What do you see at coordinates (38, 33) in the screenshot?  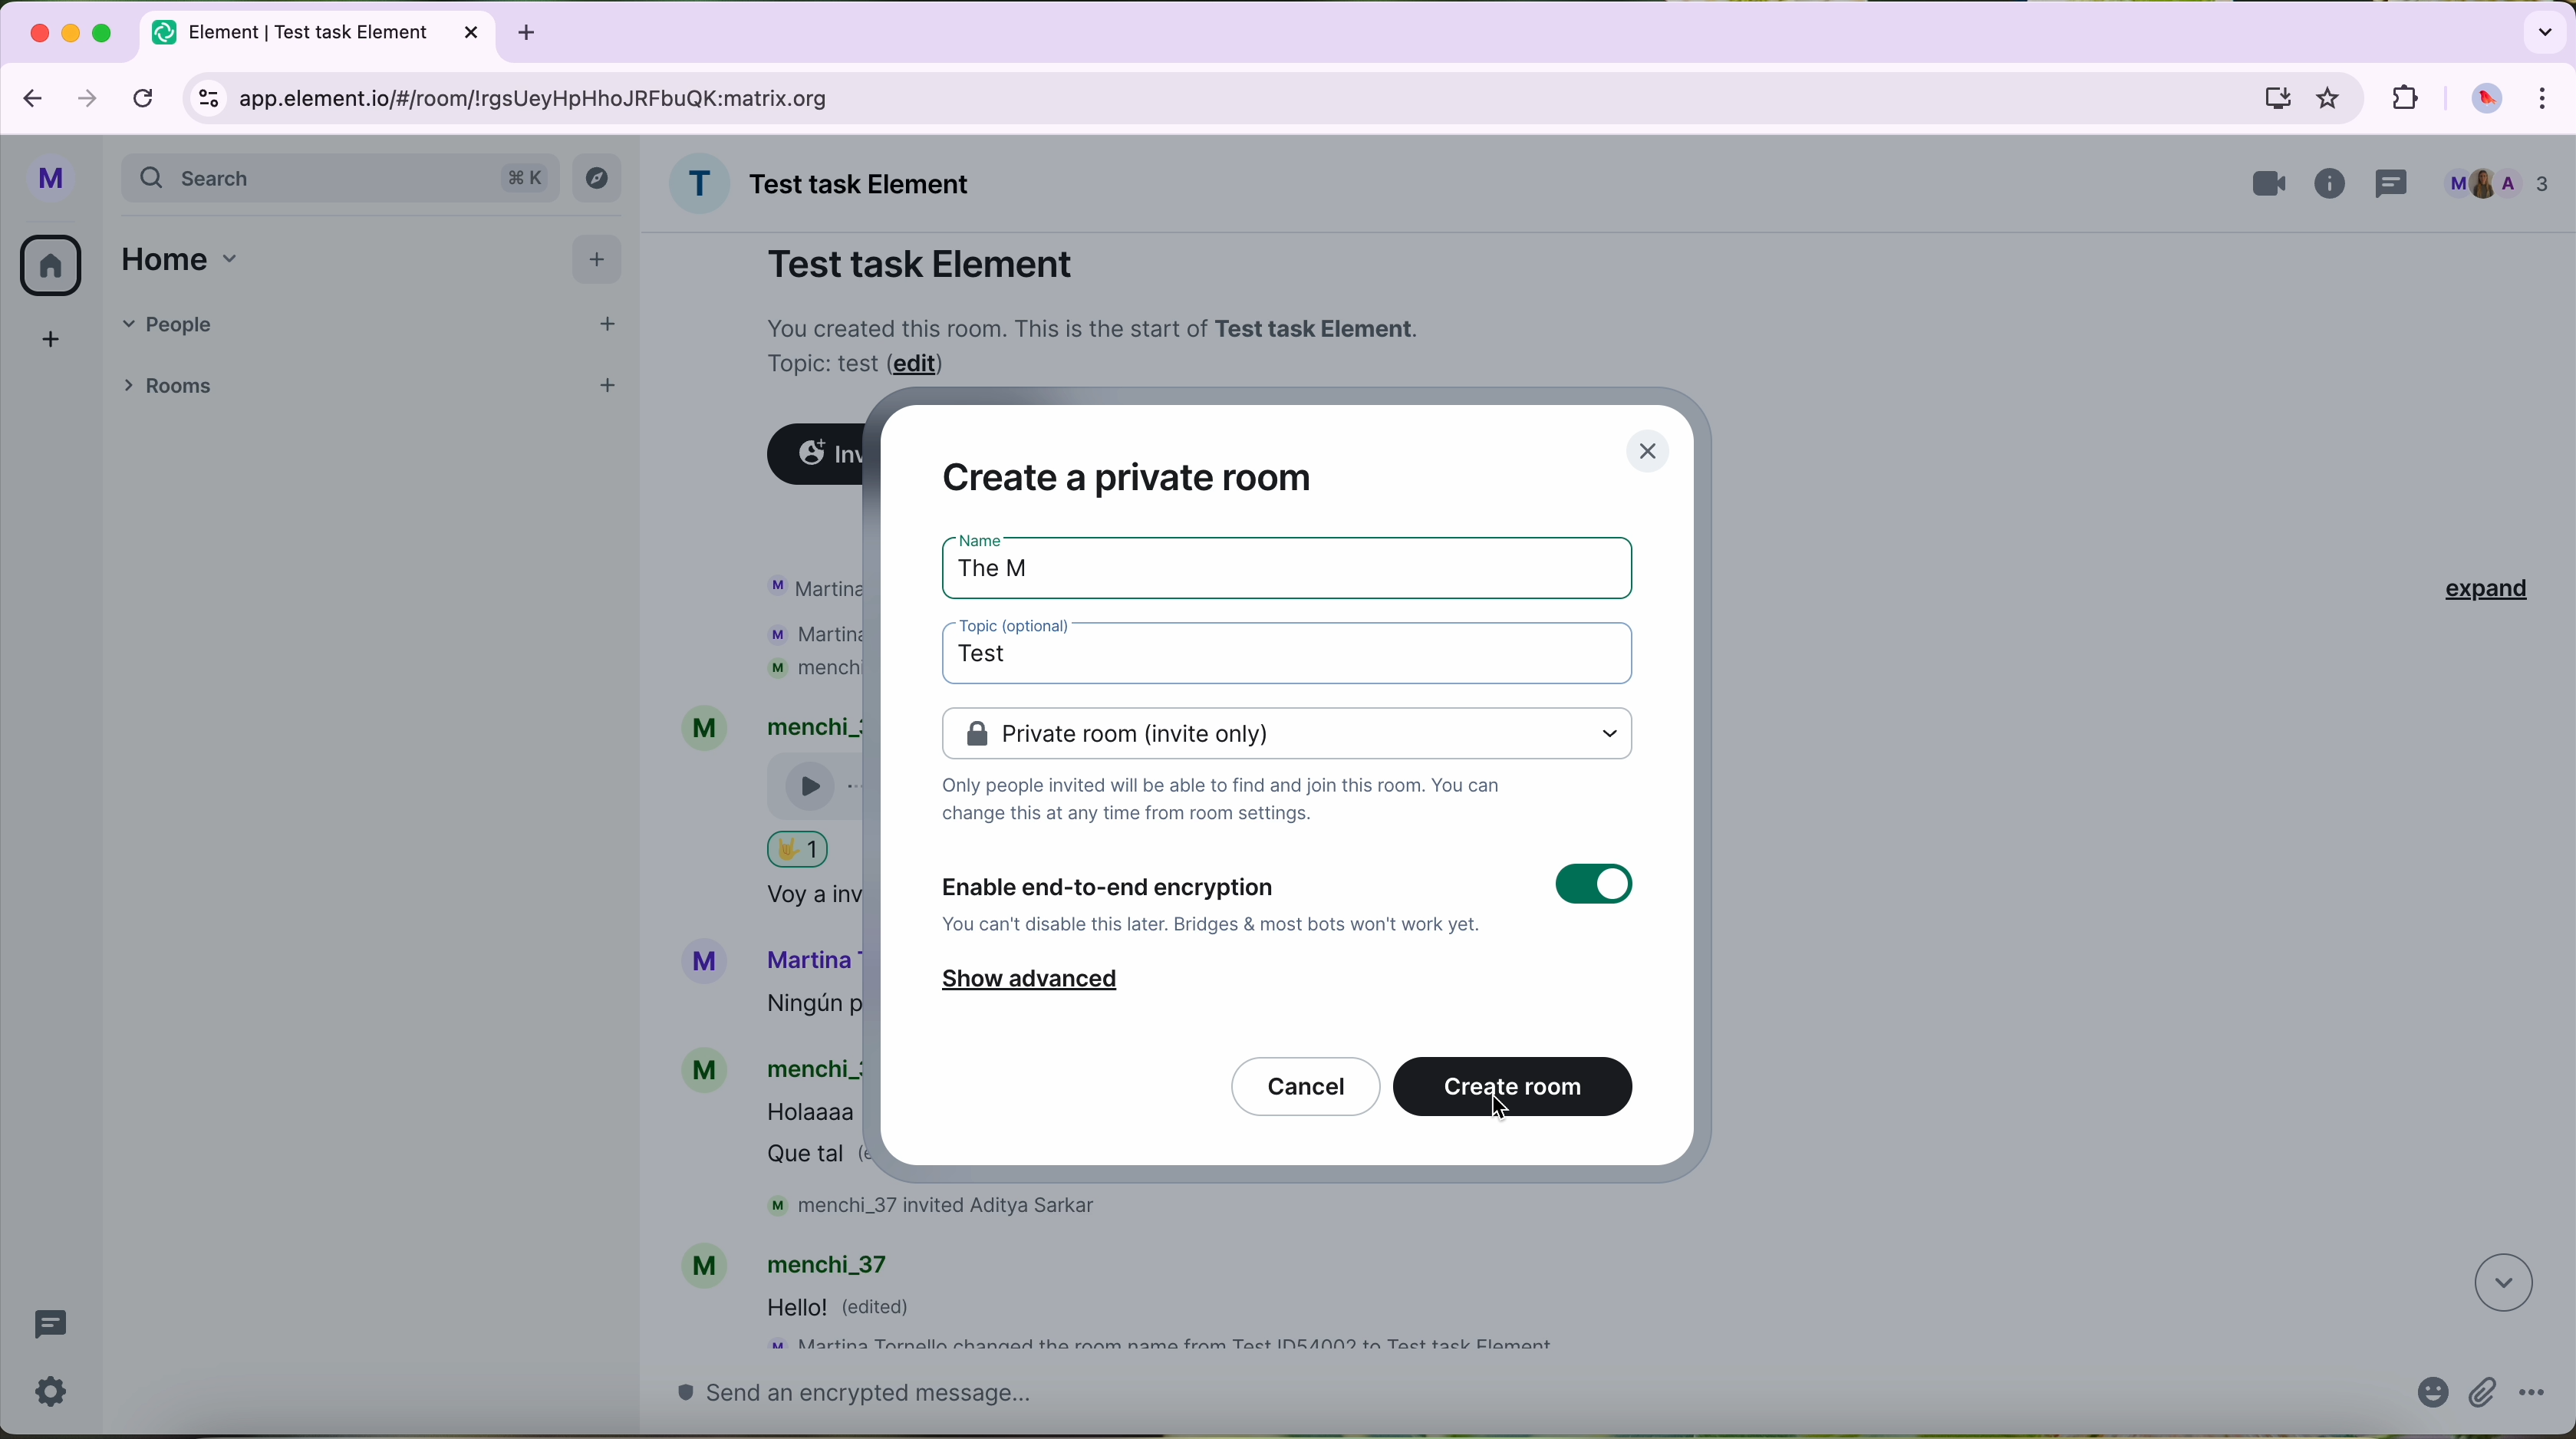 I see `close Google Chrome` at bounding box center [38, 33].